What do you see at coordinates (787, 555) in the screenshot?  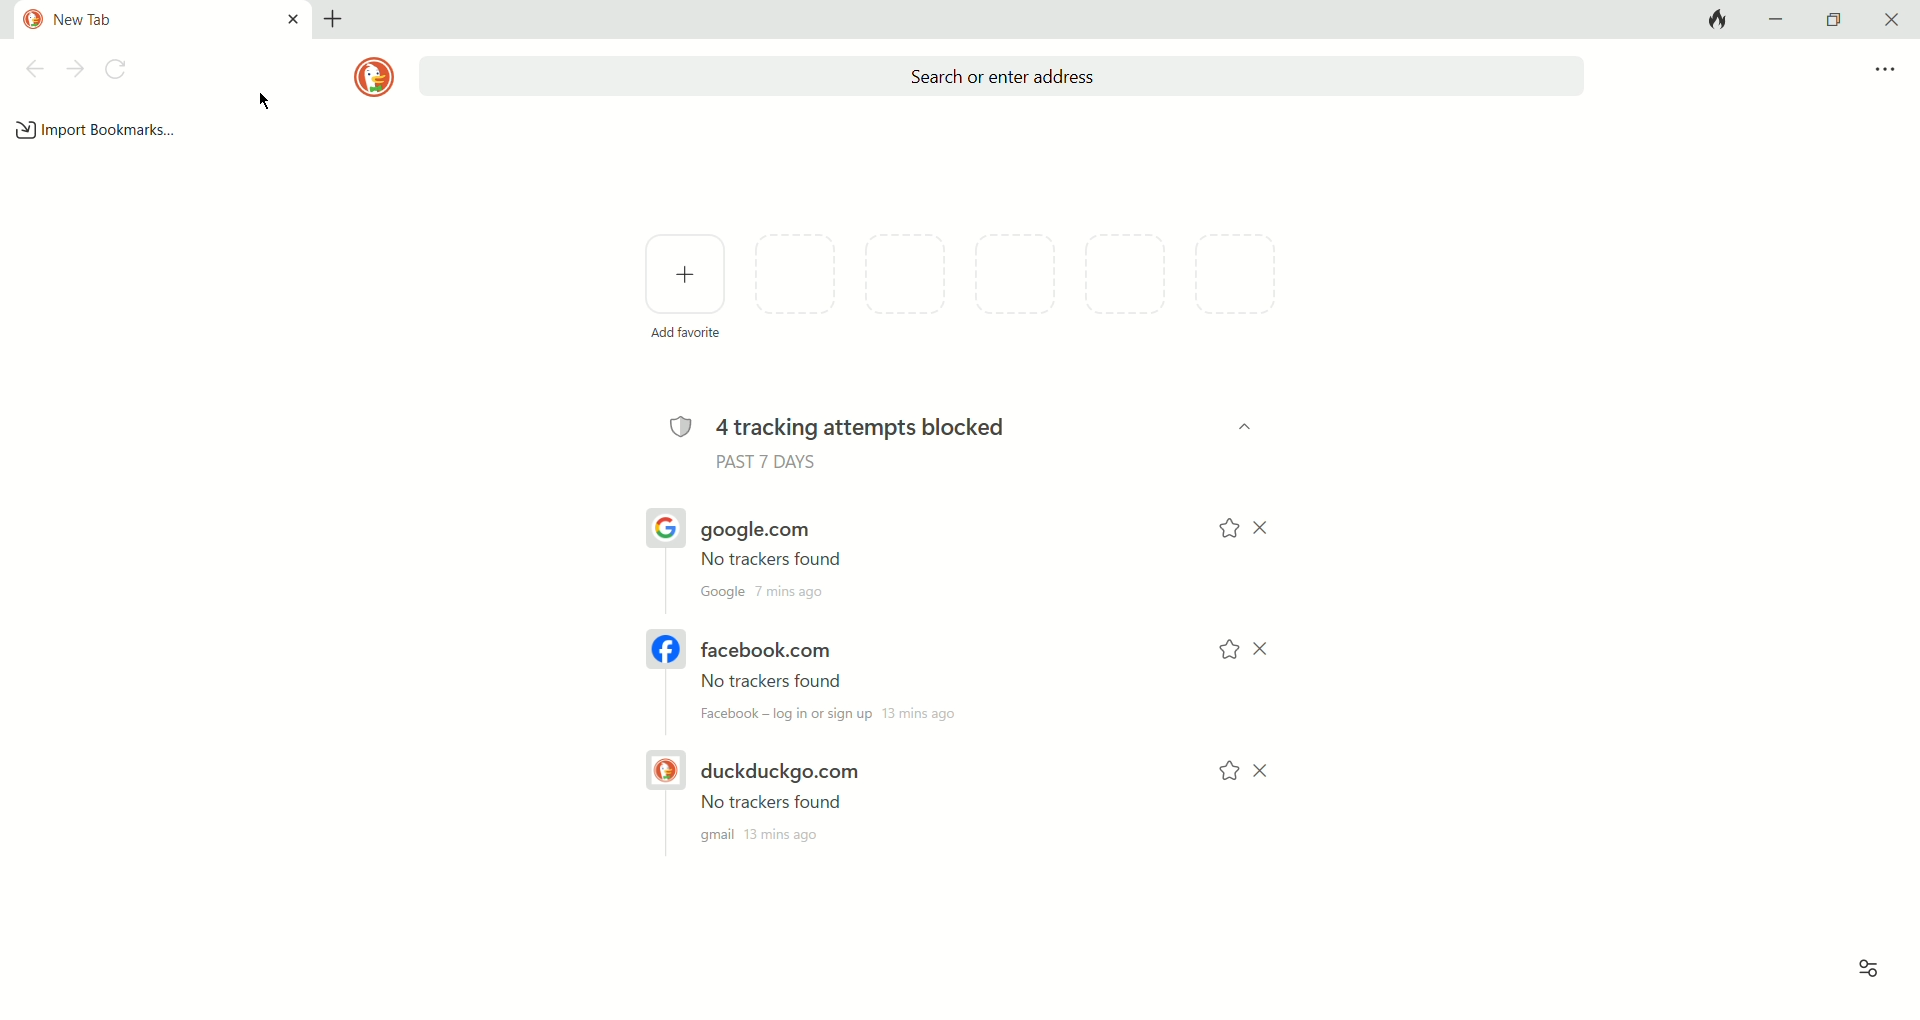 I see `google.com URL` at bounding box center [787, 555].